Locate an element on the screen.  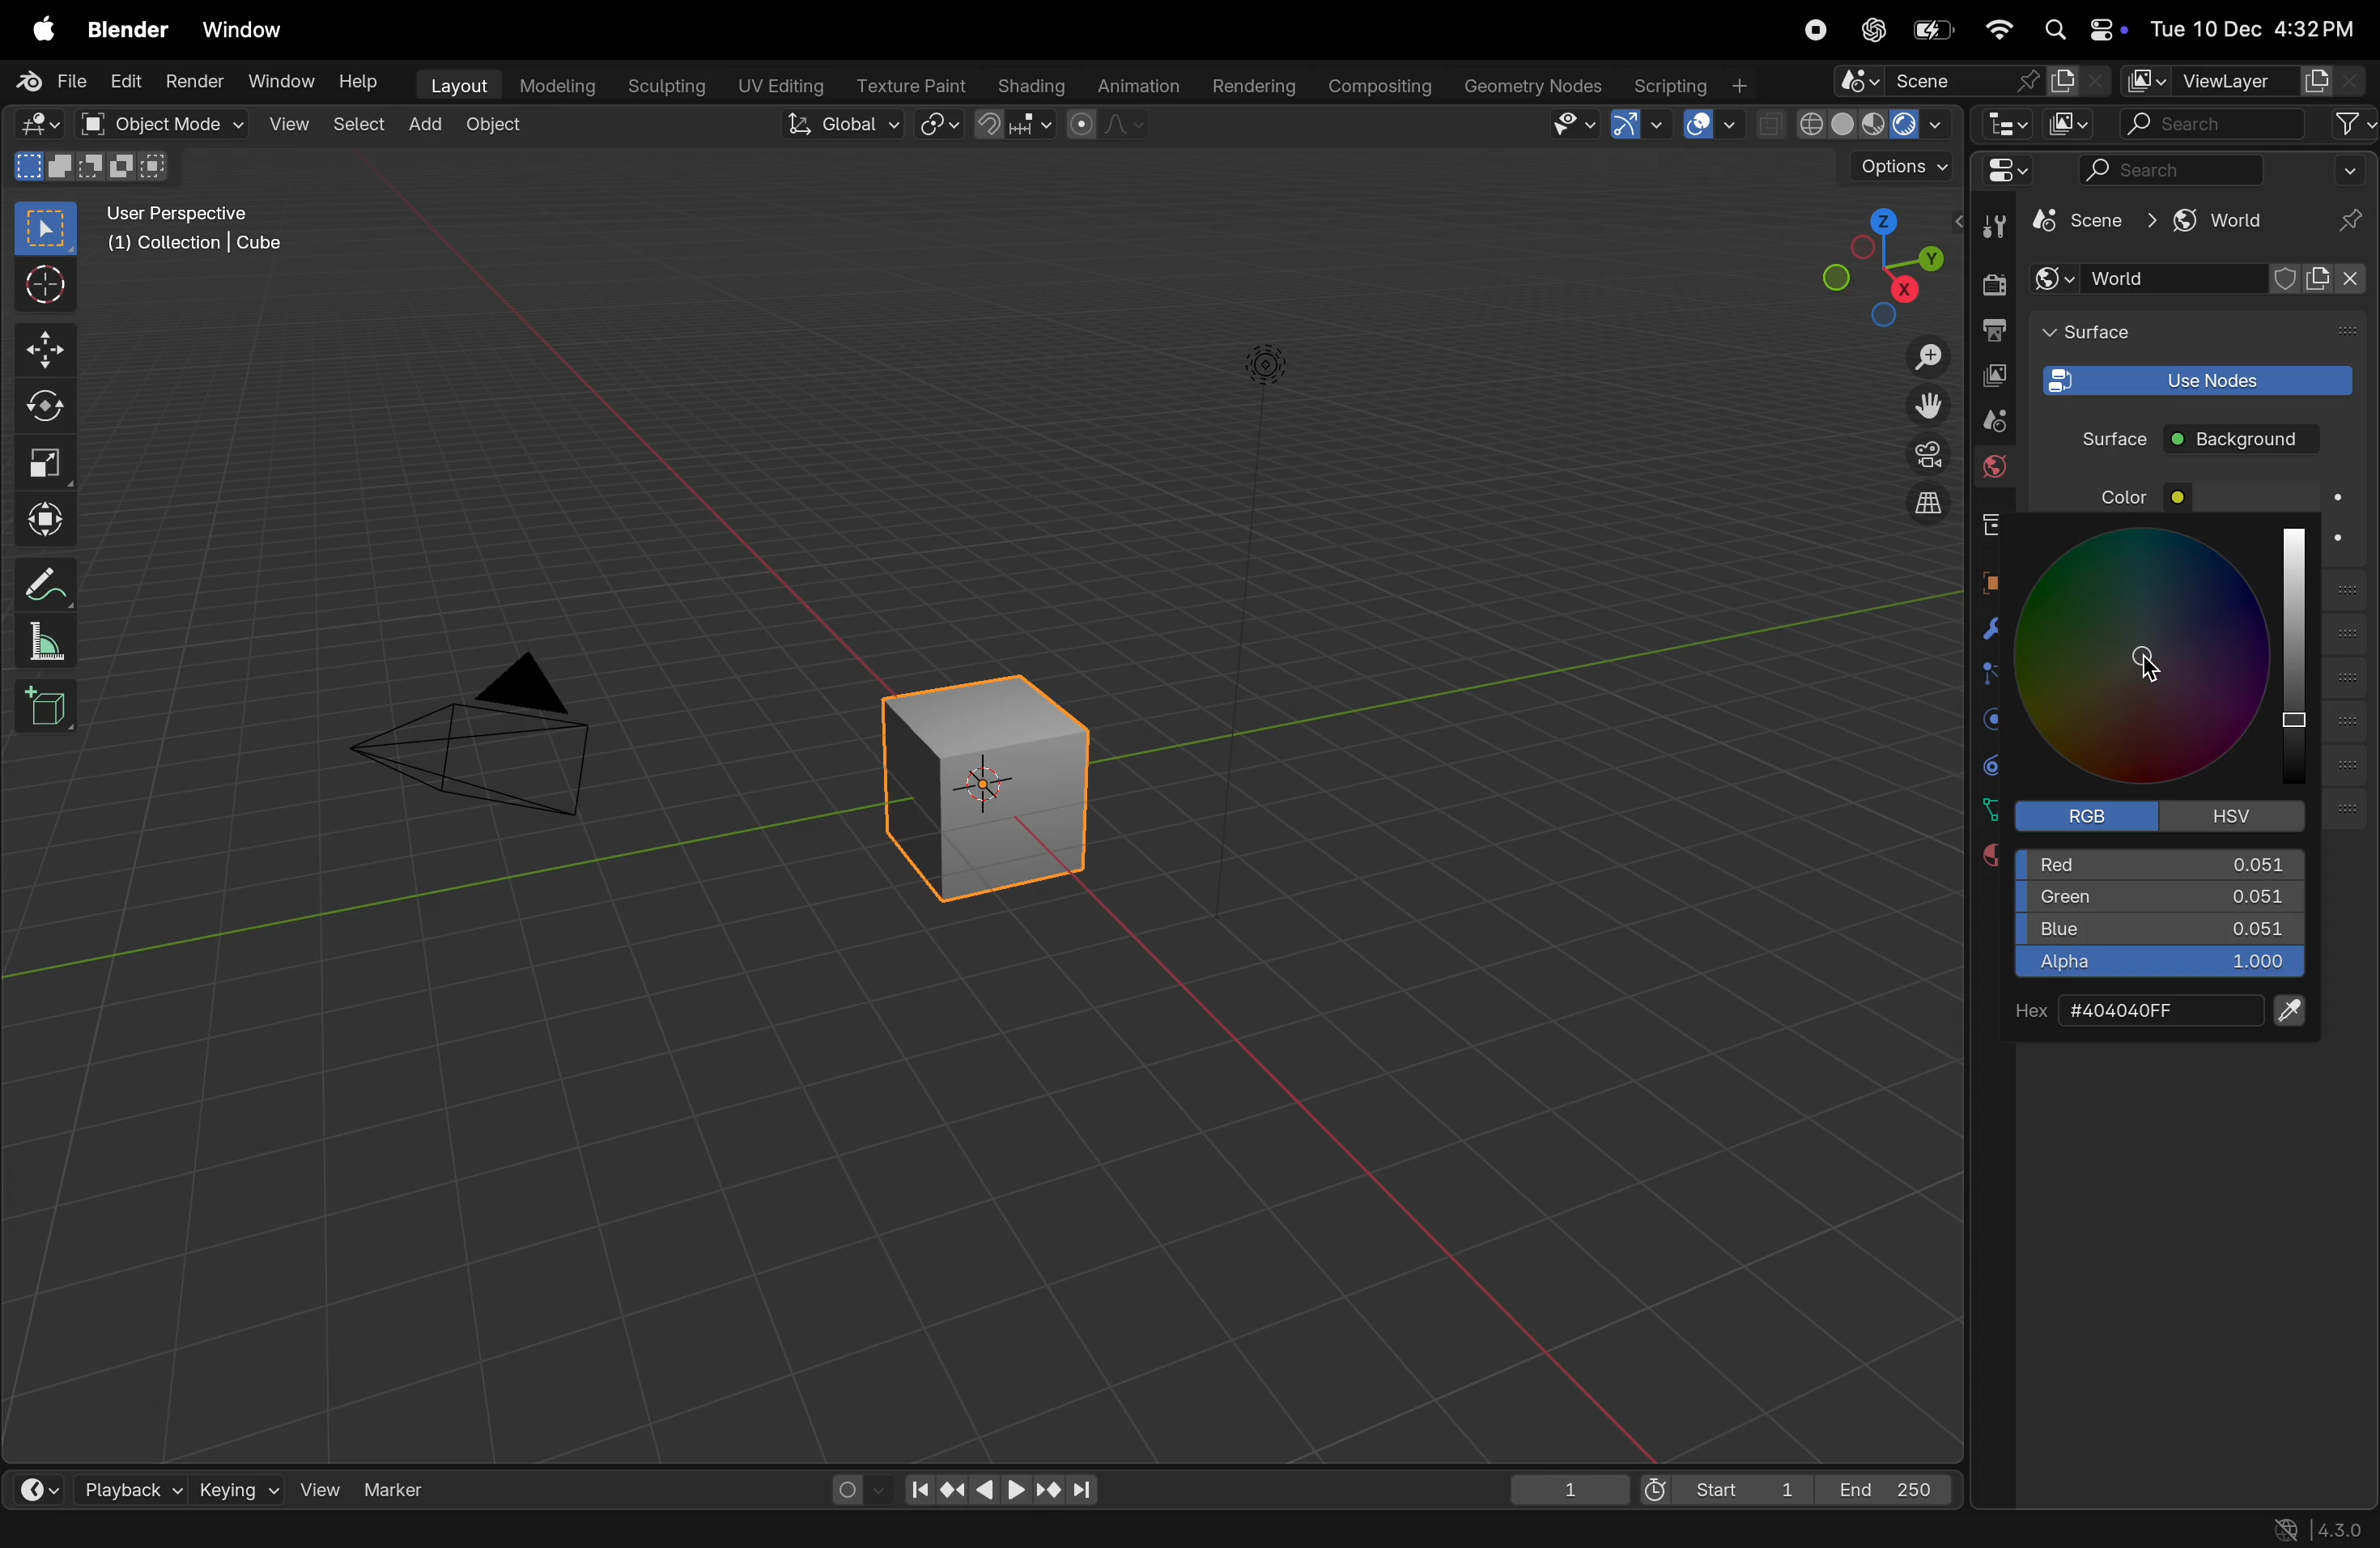
camera is located at coordinates (1916, 457).